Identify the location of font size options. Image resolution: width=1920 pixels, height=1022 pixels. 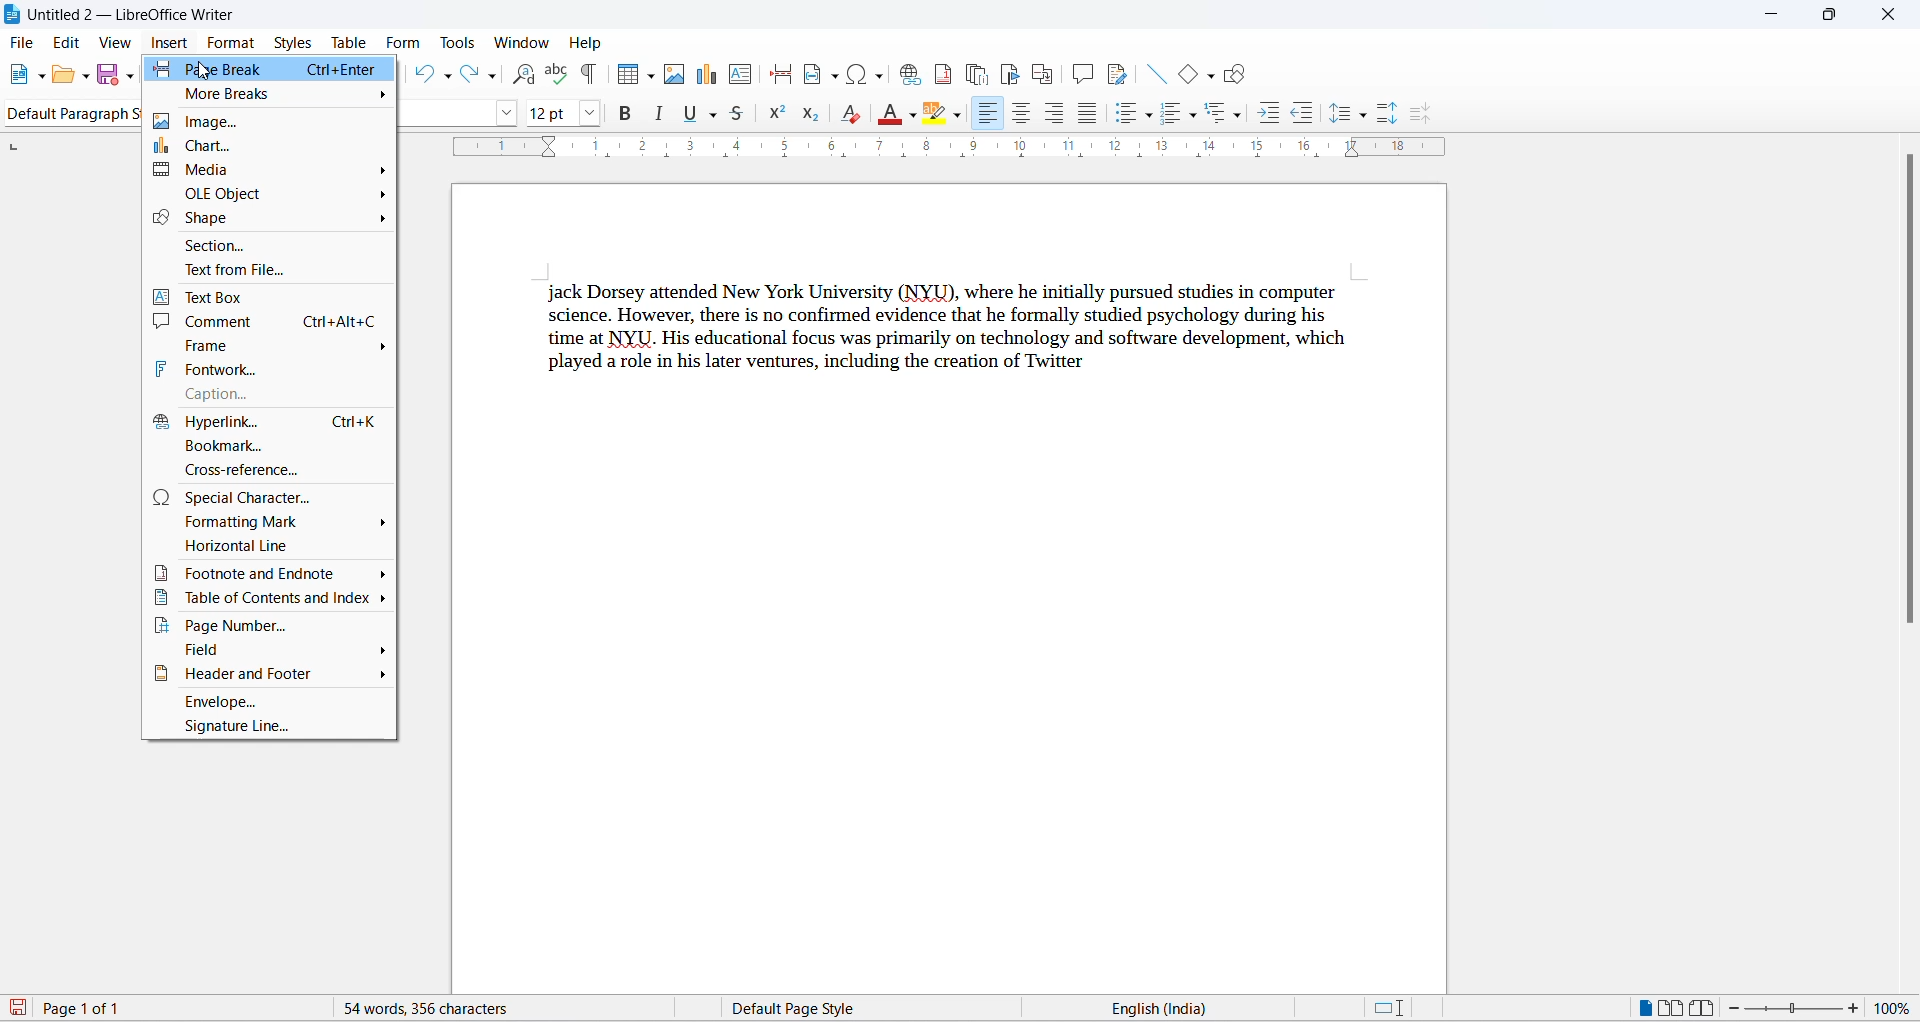
(590, 114).